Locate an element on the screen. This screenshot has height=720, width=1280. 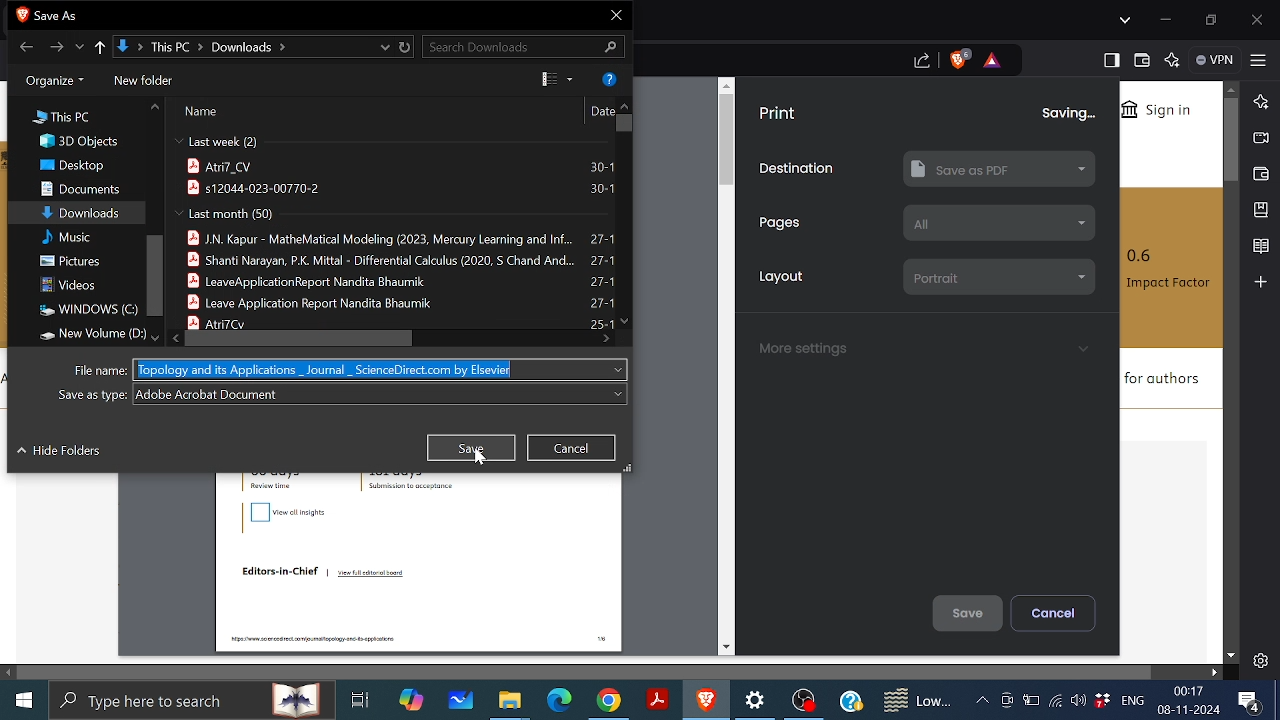
Show sidebar is located at coordinates (1112, 60).